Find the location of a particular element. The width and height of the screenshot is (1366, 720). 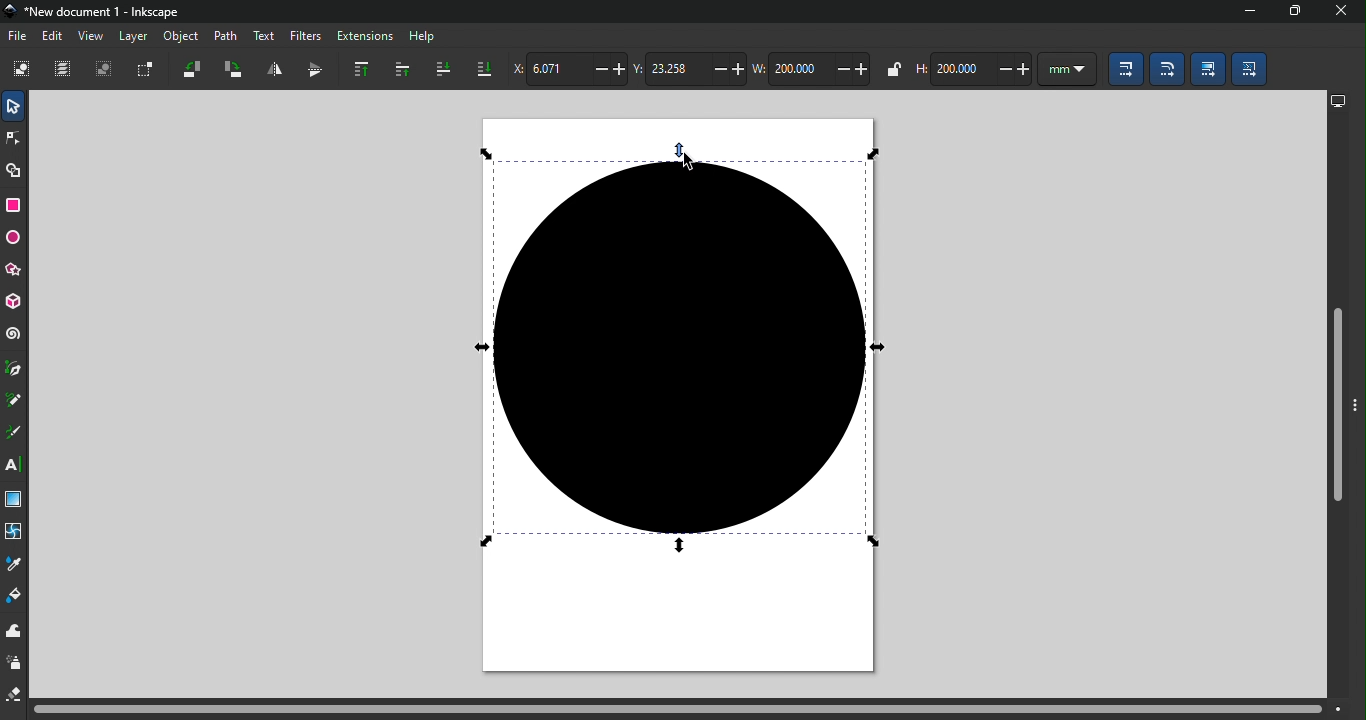

star/polygon tool is located at coordinates (14, 269).